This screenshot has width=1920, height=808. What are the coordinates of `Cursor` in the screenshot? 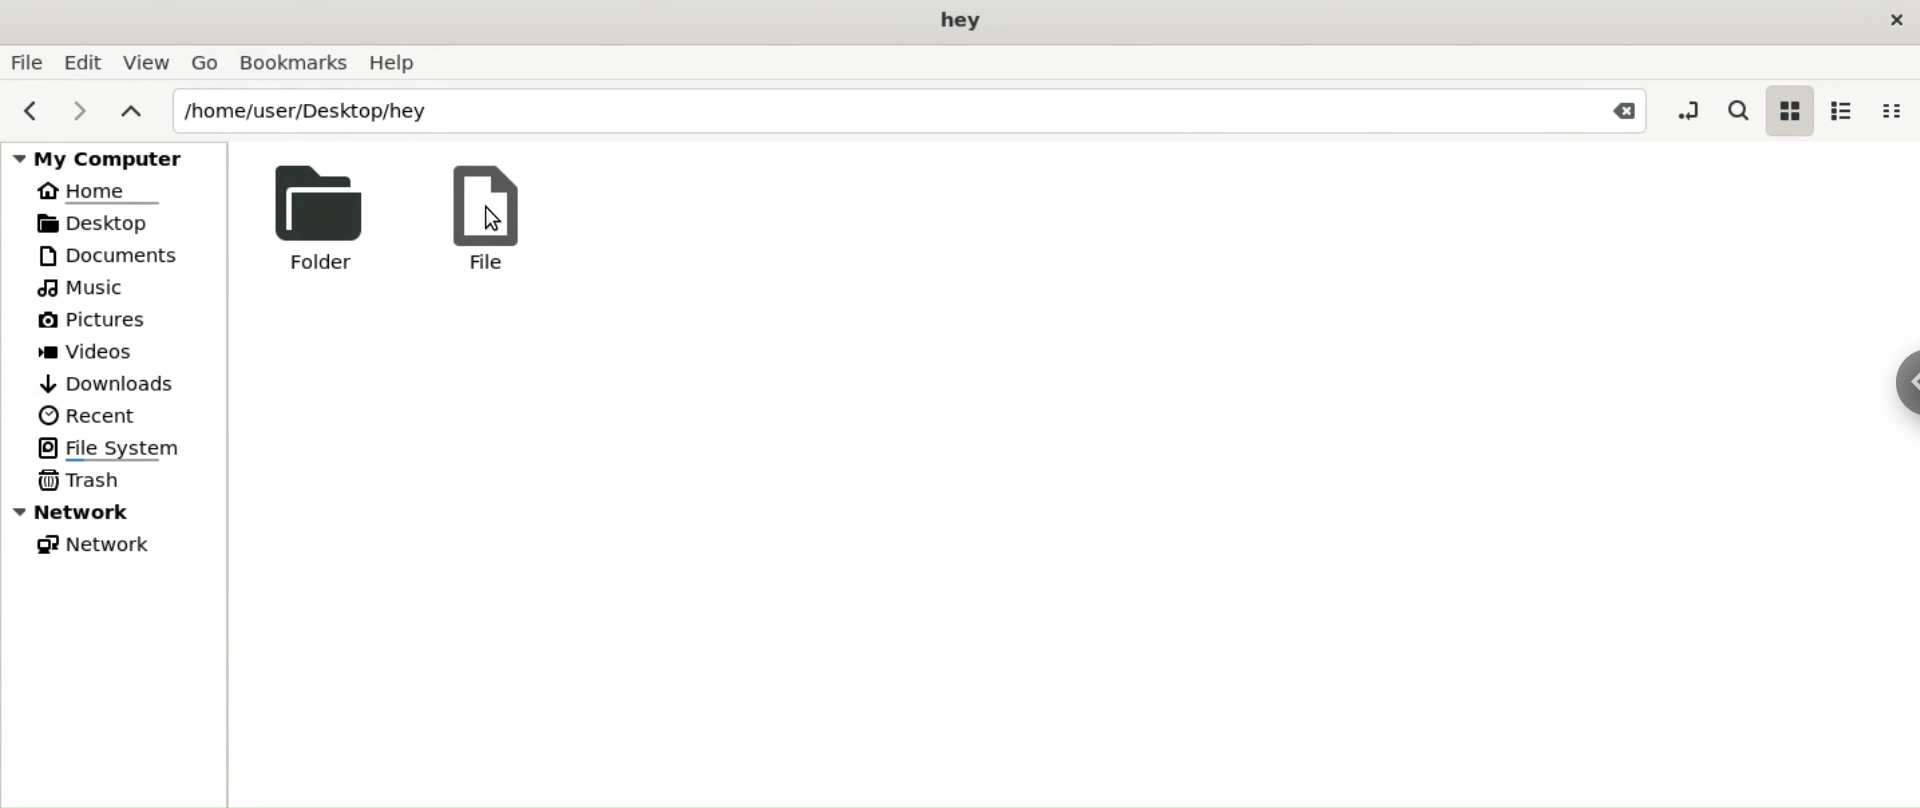 It's located at (484, 230).